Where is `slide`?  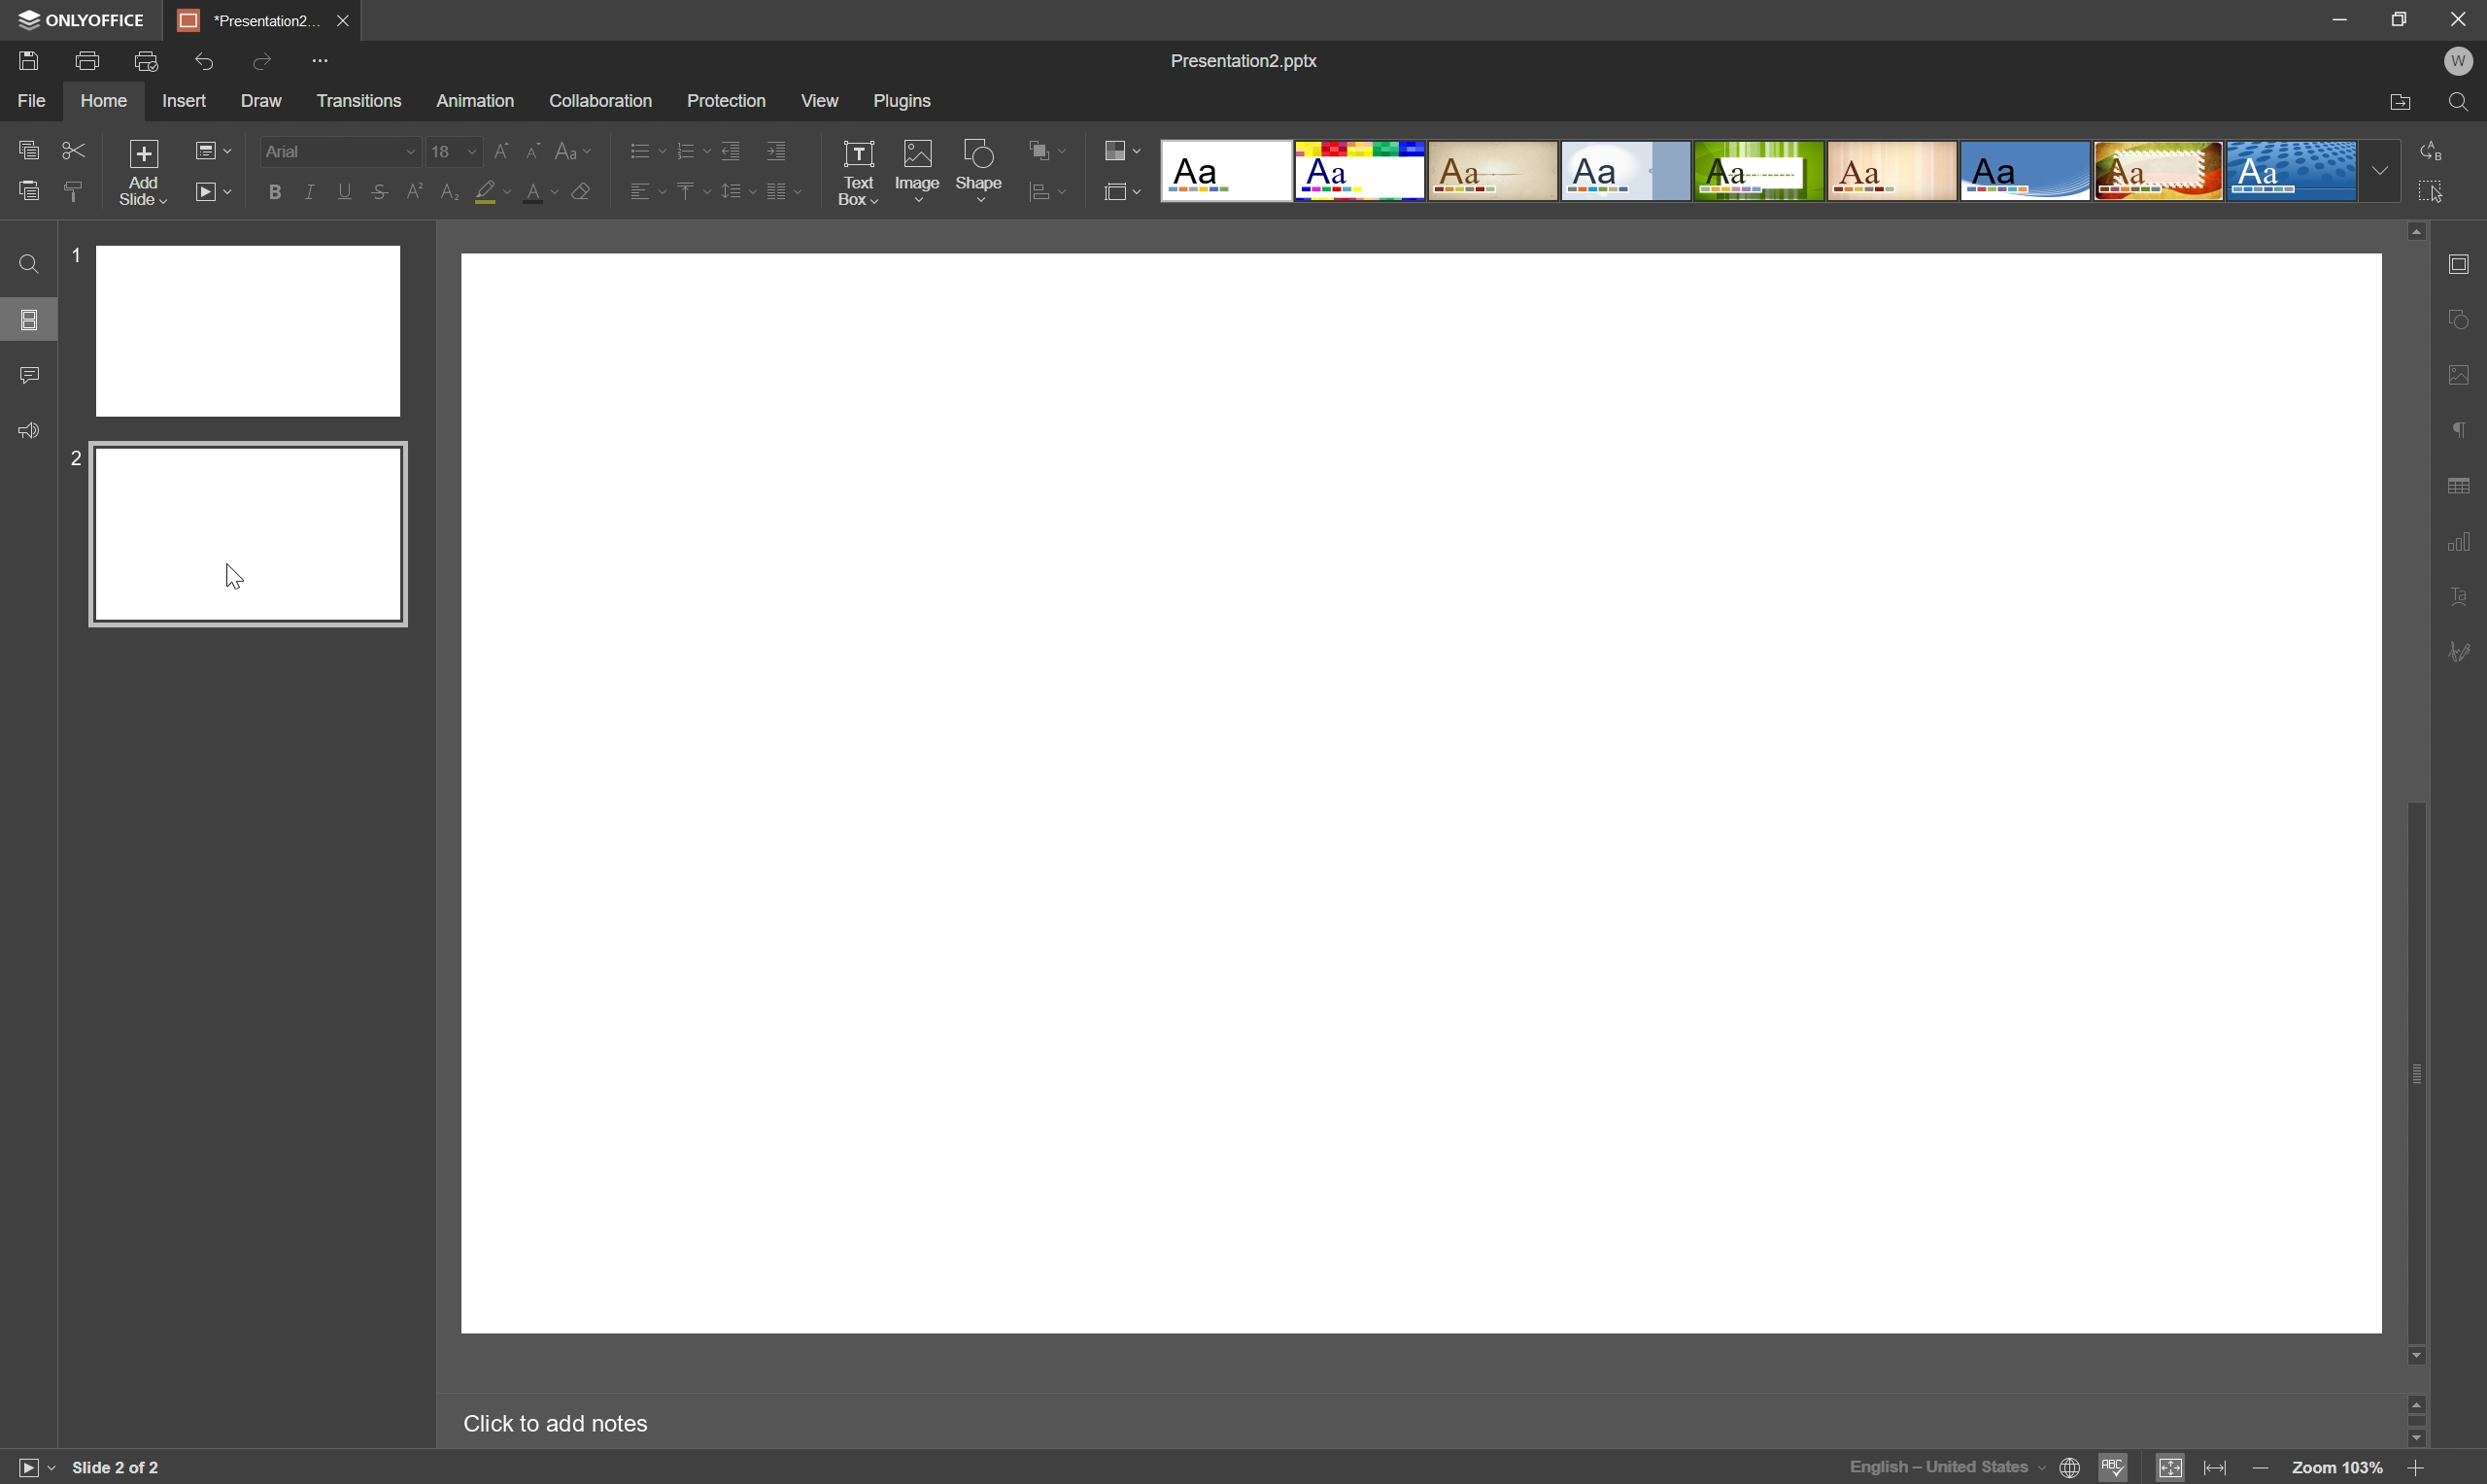
slide is located at coordinates (249, 338).